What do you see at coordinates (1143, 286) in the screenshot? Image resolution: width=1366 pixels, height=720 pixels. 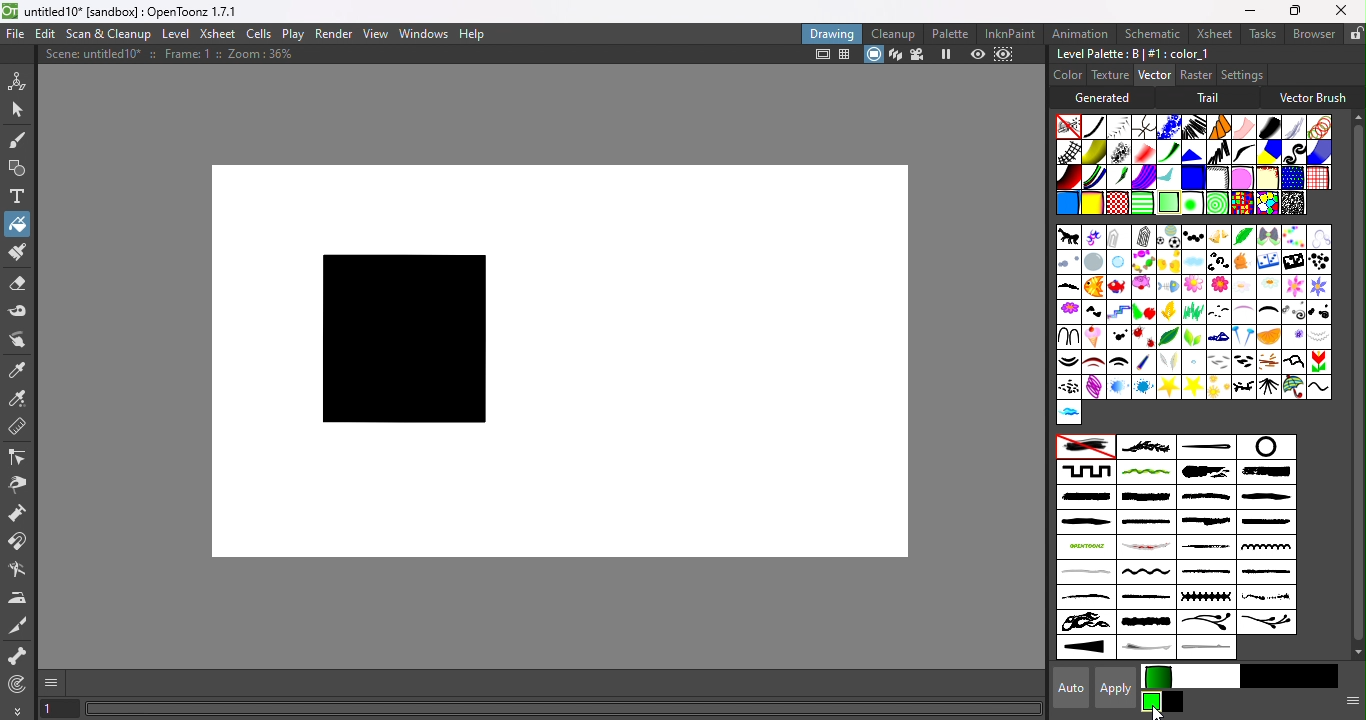 I see `fish3` at bounding box center [1143, 286].